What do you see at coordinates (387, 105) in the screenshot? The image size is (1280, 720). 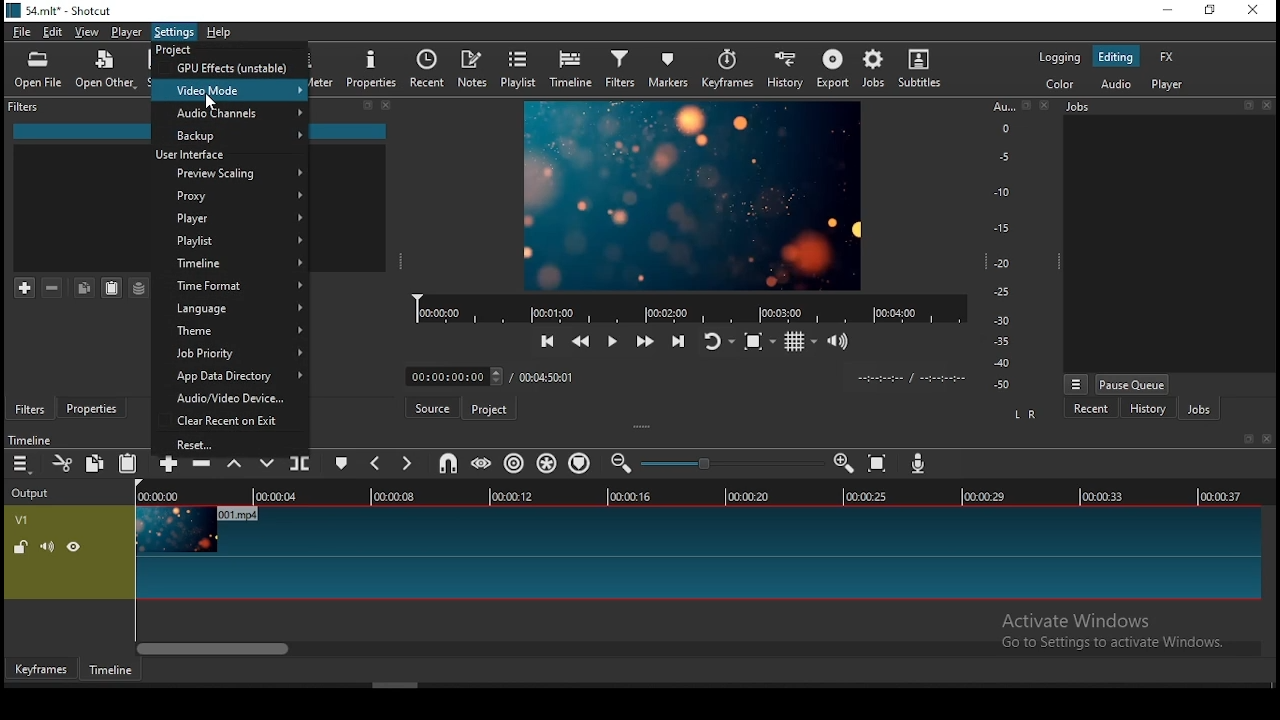 I see `close` at bounding box center [387, 105].